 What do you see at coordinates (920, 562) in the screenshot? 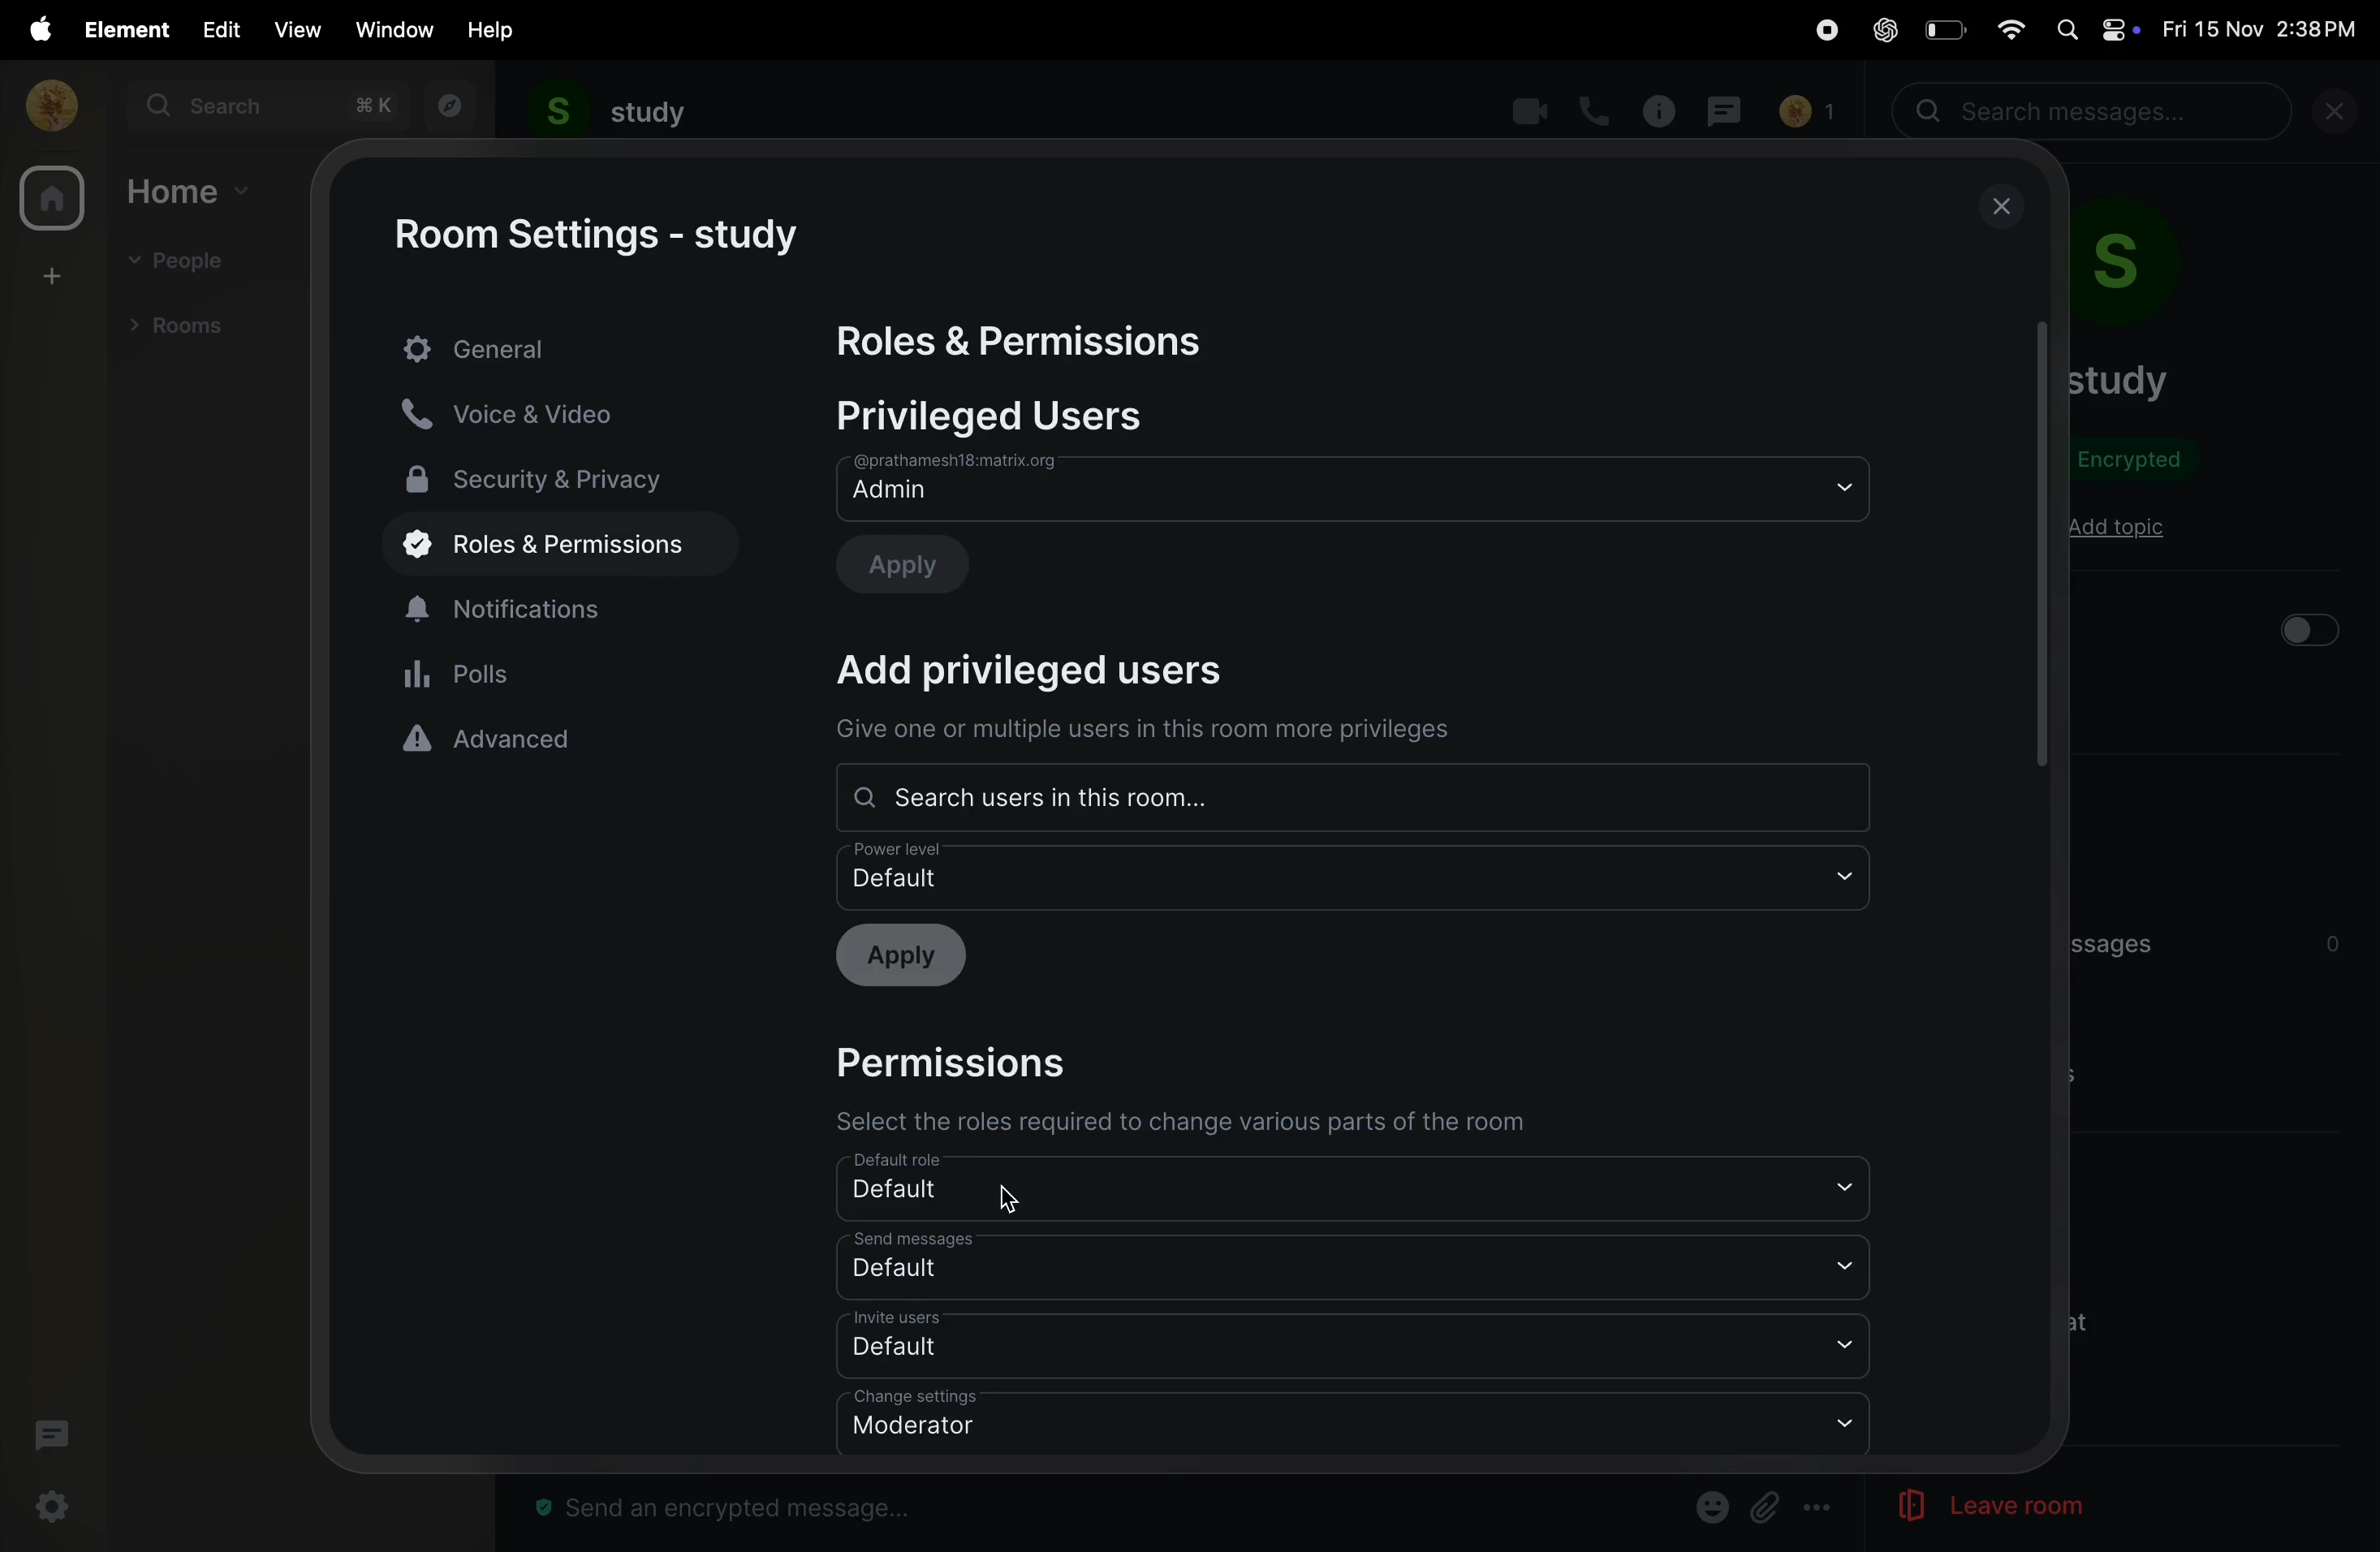
I see `Apply` at bounding box center [920, 562].